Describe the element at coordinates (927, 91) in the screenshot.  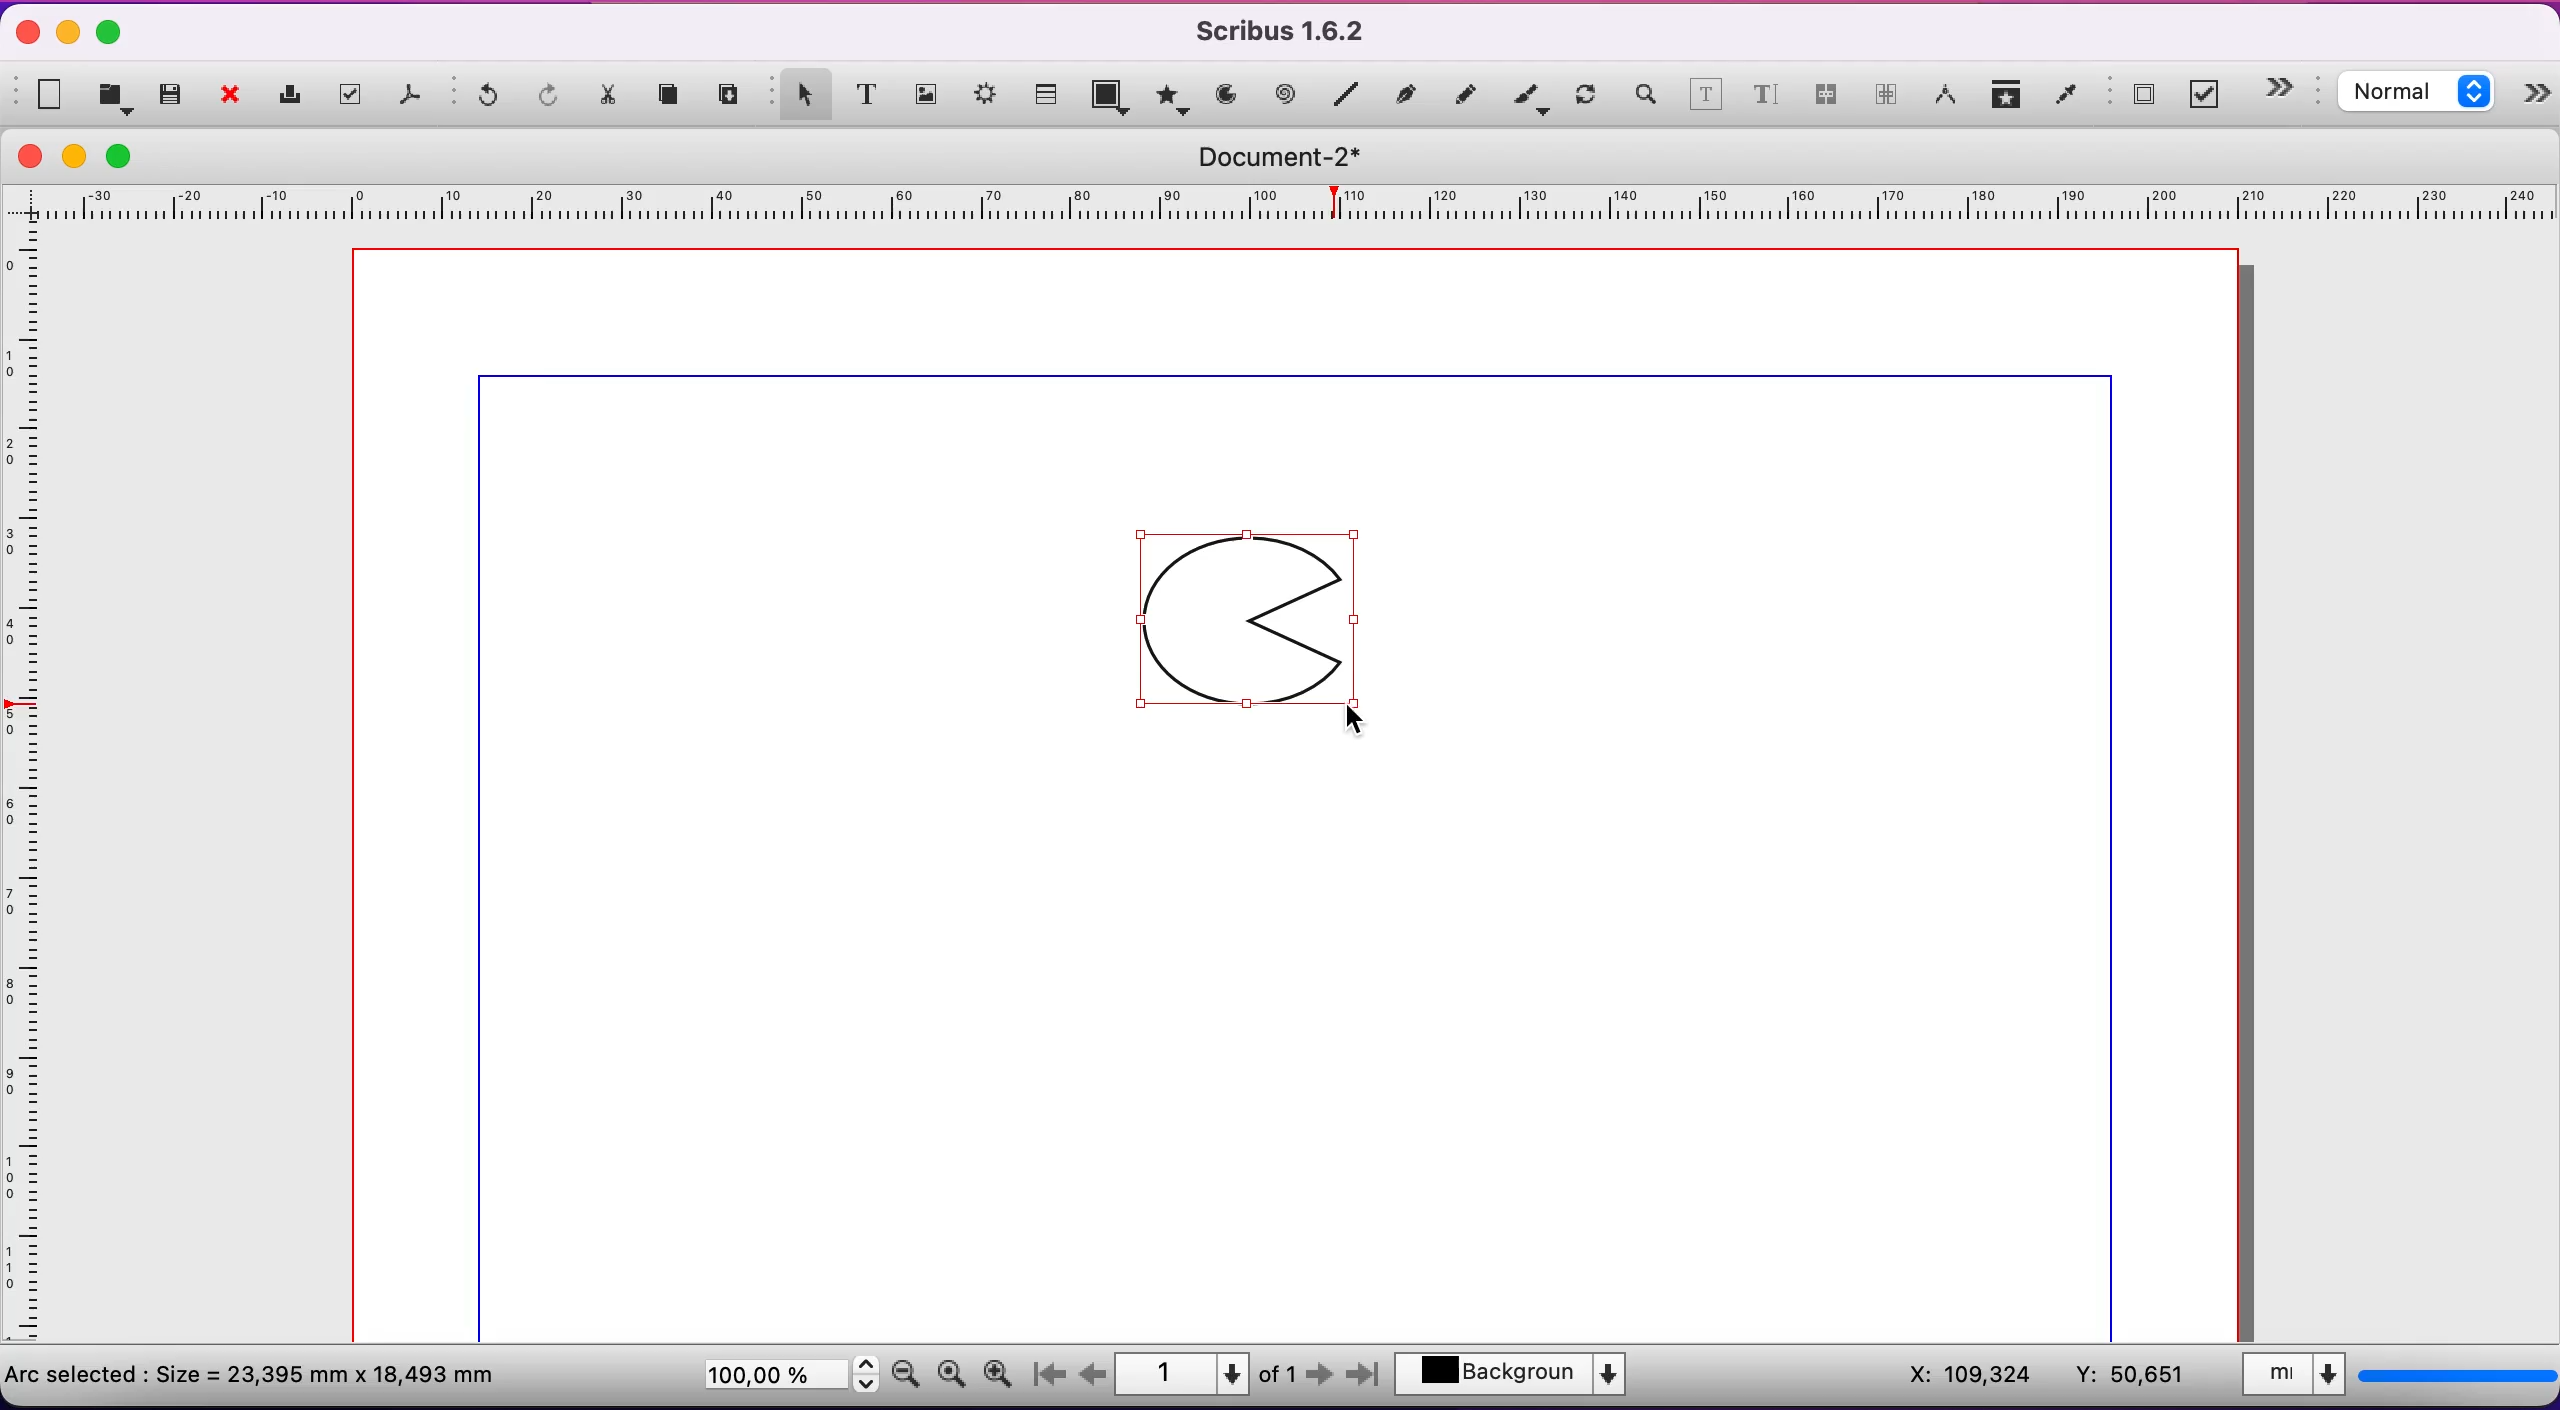
I see `image frame` at that location.